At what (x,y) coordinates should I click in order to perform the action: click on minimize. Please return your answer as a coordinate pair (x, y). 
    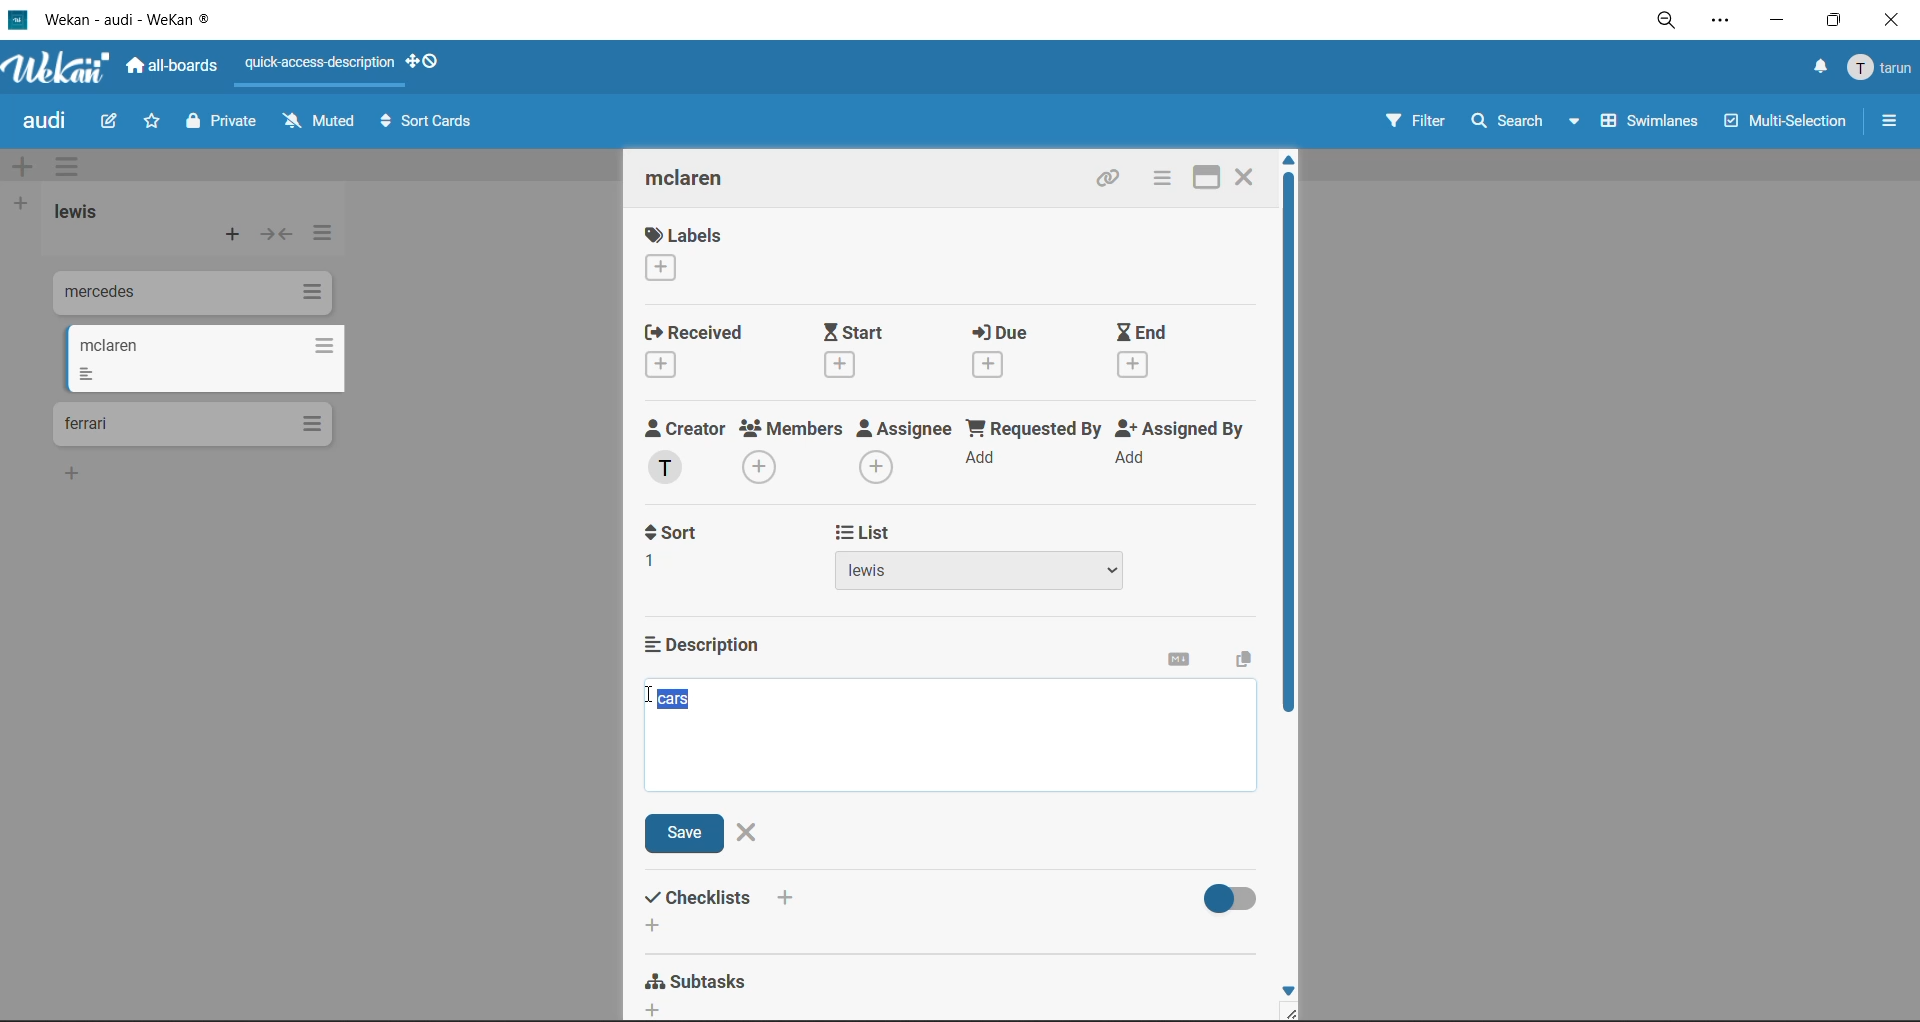
    Looking at the image, I should click on (1775, 18).